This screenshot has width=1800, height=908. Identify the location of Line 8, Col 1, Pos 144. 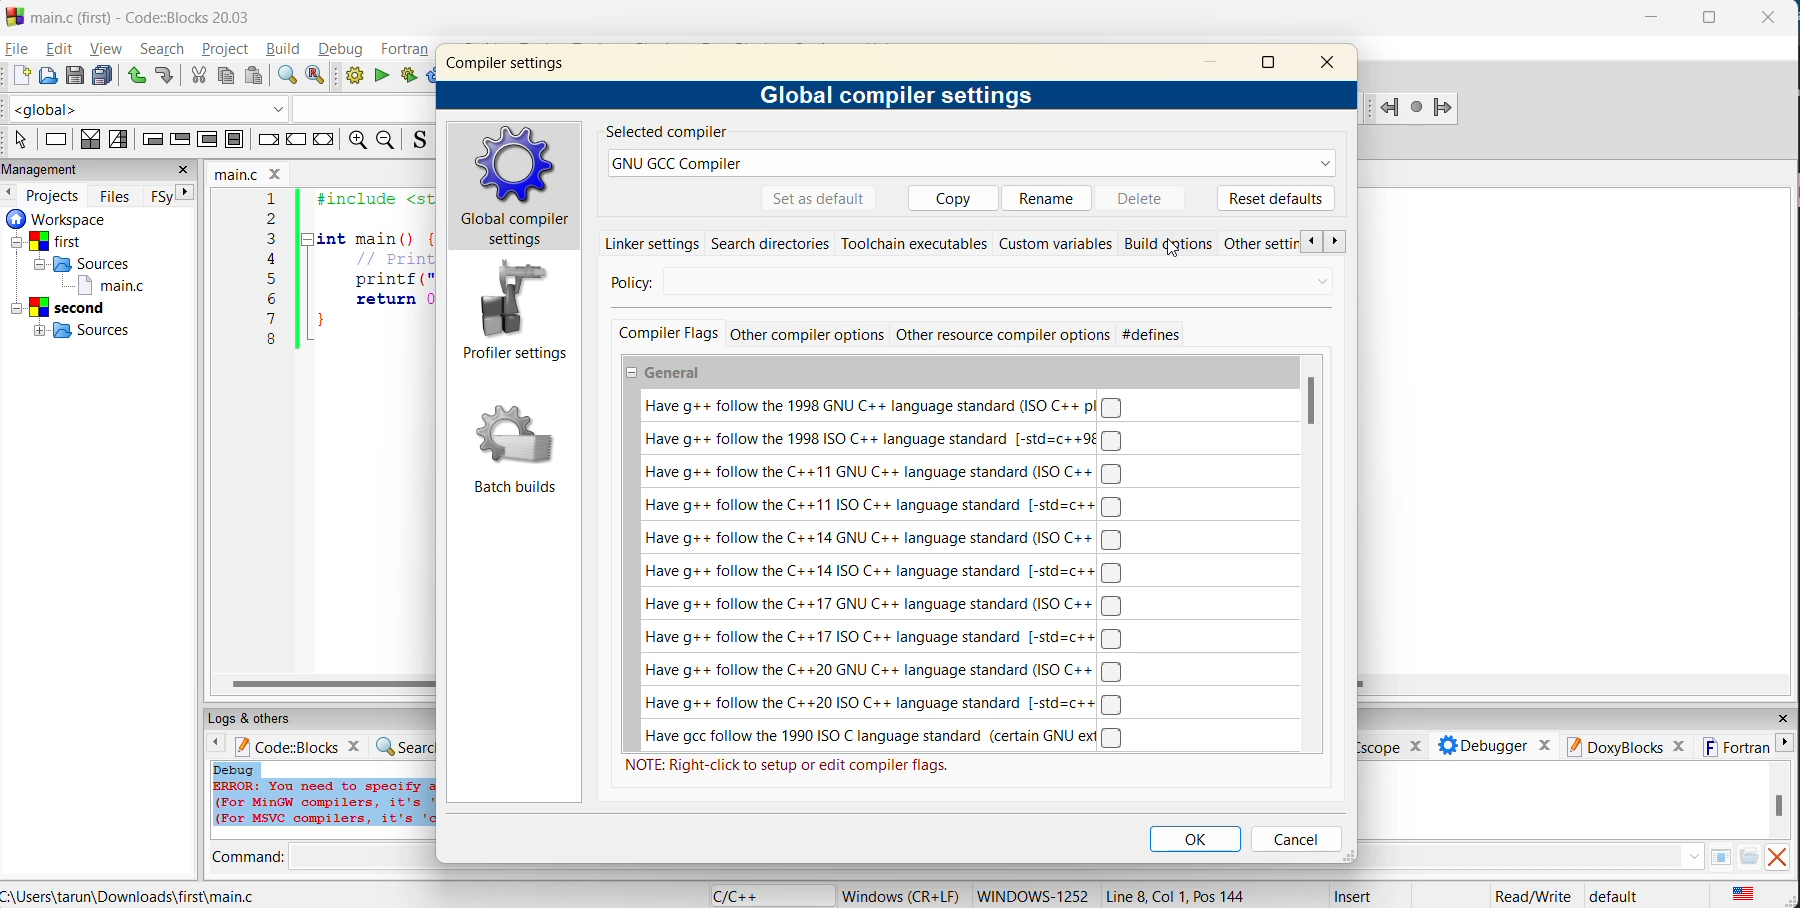
(1176, 895).